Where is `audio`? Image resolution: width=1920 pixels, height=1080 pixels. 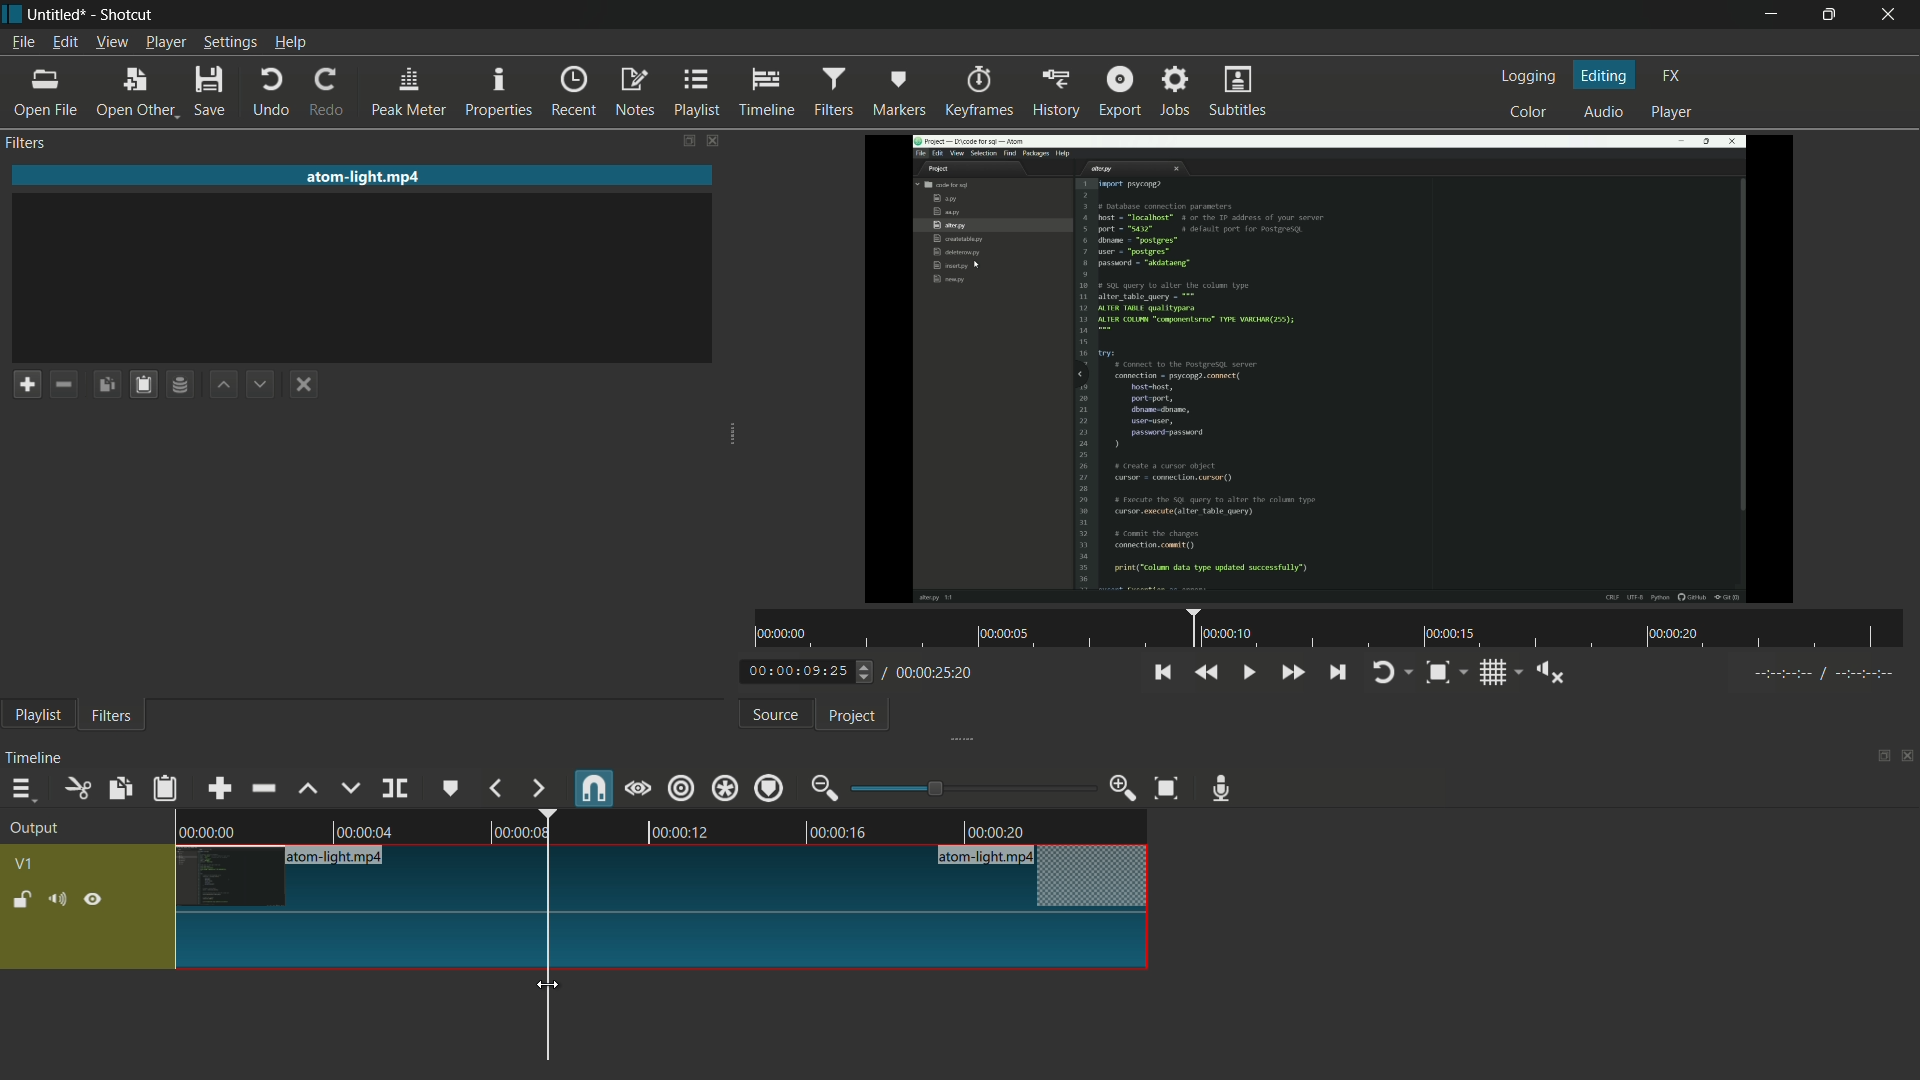
audio is located at coordinates (1605, 111).